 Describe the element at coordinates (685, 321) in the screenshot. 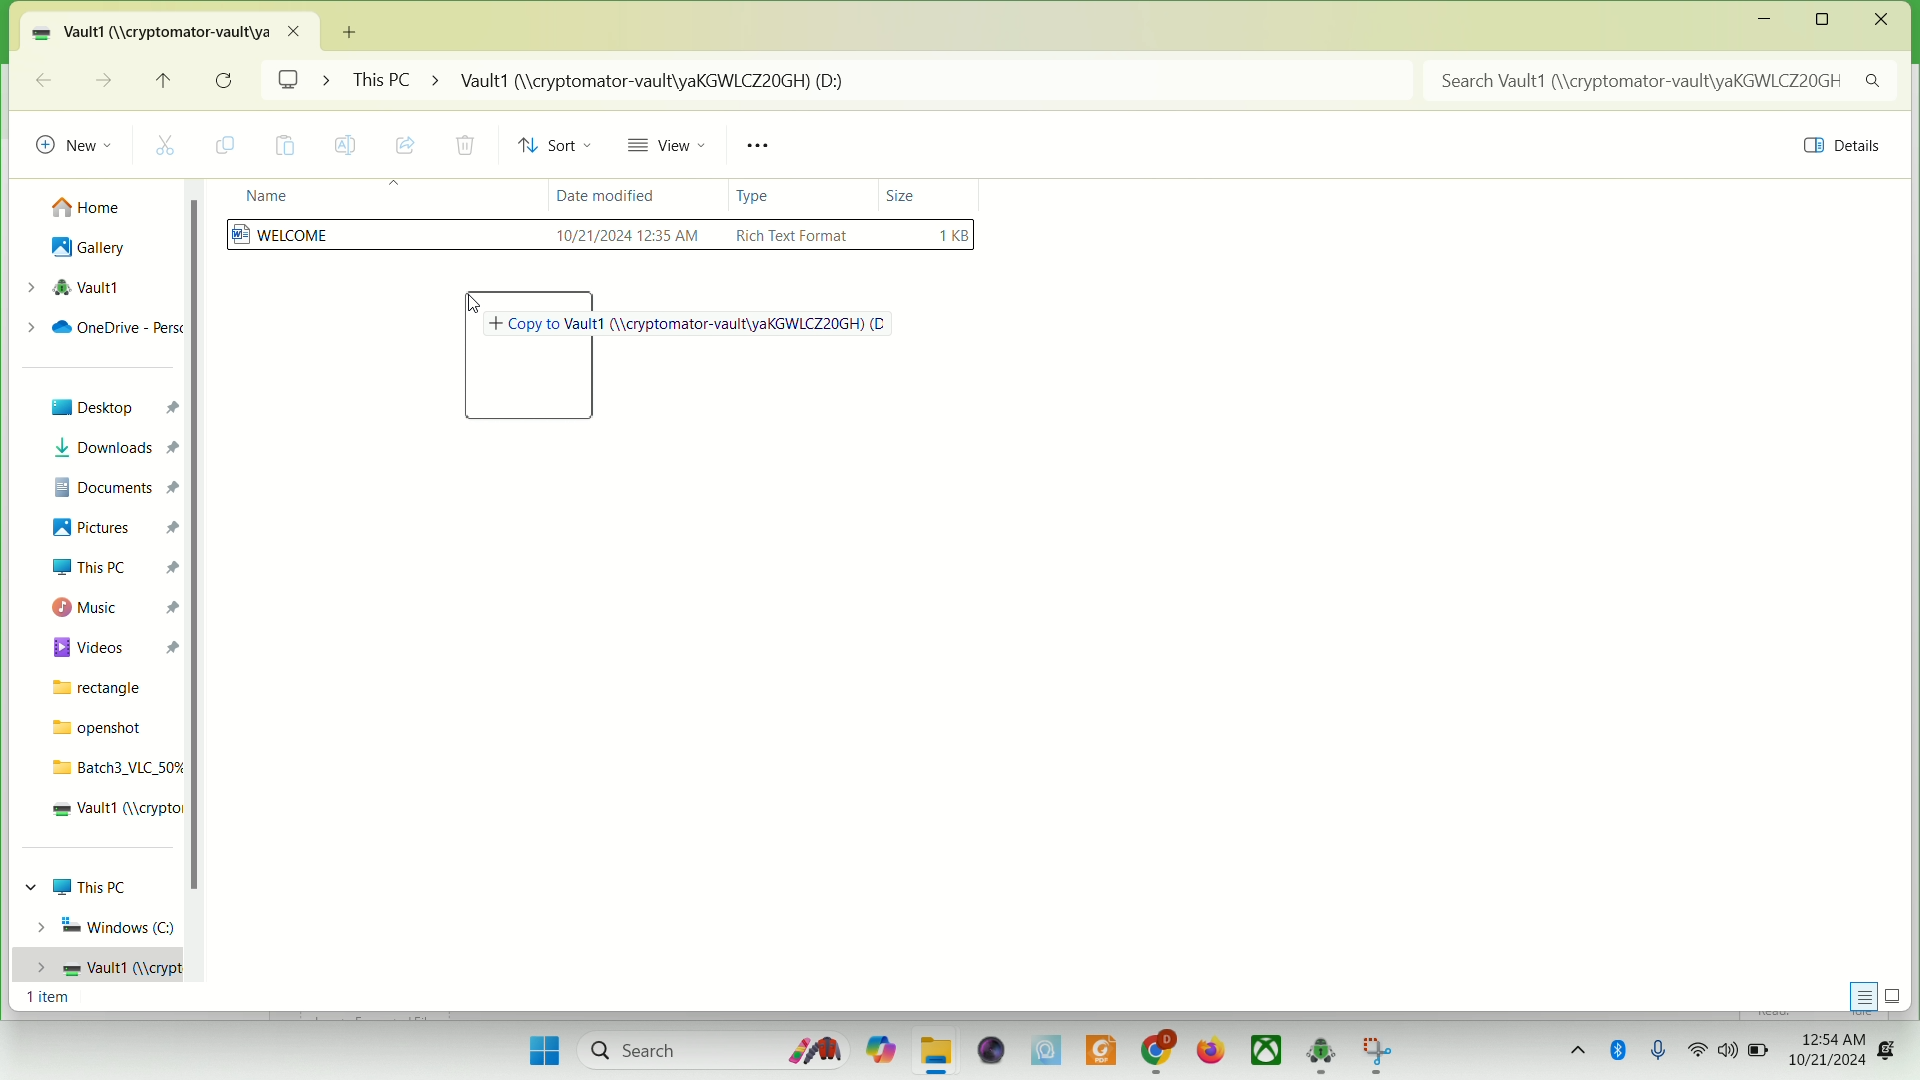

I see `Copy to Vault1 (//cryptomator-vault/yaKGWLCZ20GH)` at that location.